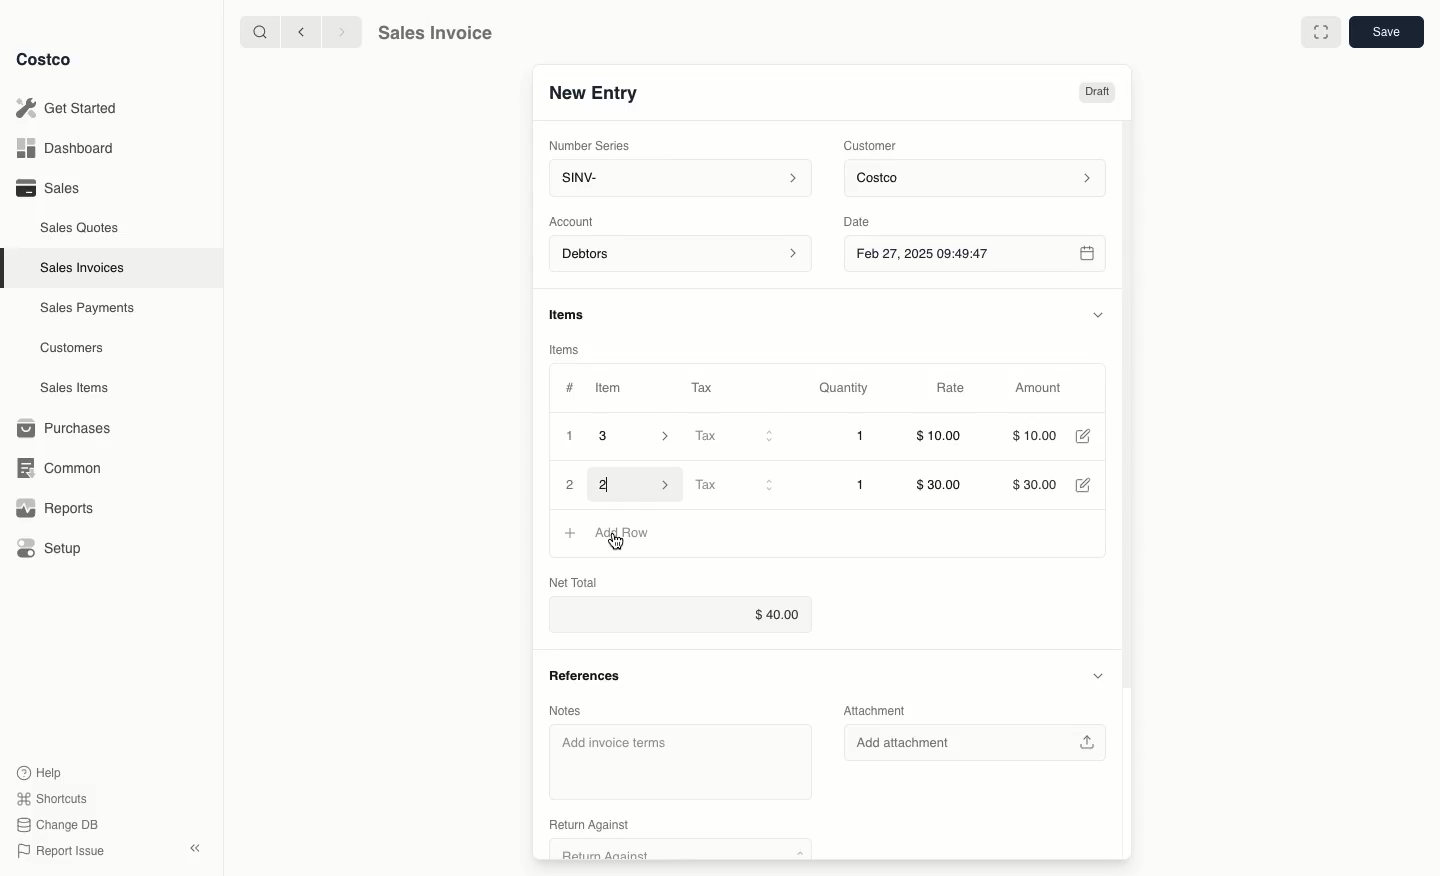  What do you see at coordinates (978, 179) in the screenshot?
I see `Costco` at bounding box center [978, 179].